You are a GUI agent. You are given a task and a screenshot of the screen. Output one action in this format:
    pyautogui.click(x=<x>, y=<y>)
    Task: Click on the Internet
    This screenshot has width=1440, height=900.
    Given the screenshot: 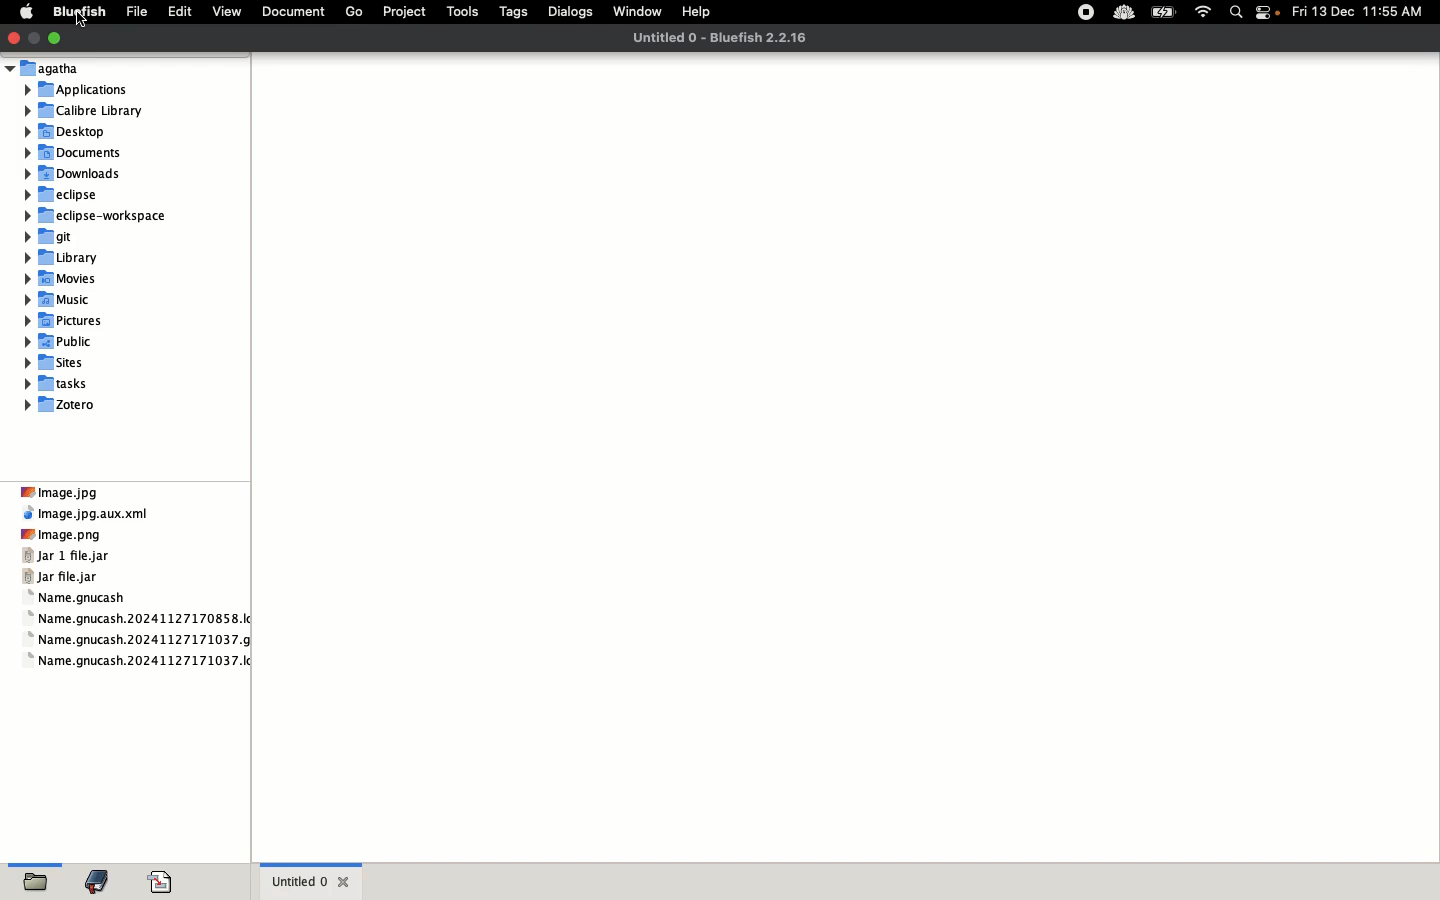 What is the action you would take?
    pyautogui.click(x=1204, y=13)
    